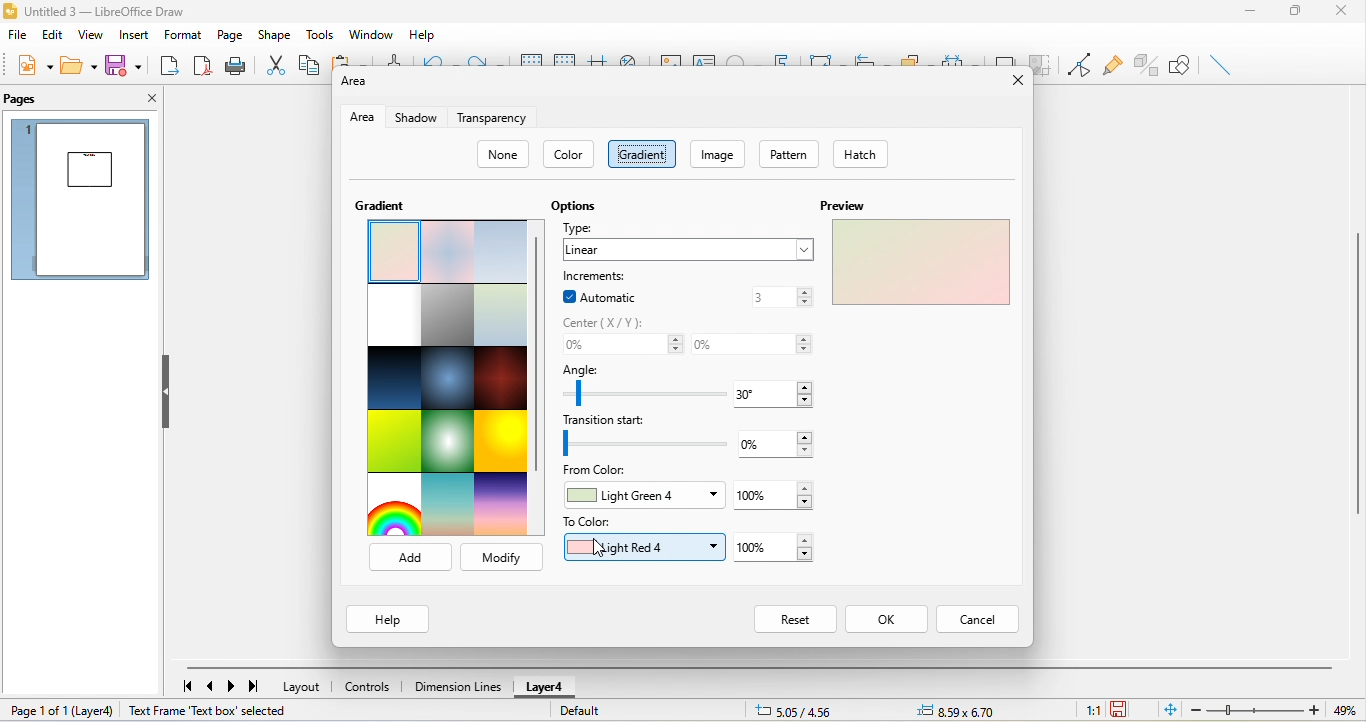 Image resolution: width=1366 pixels, height=722 pixels. I want to click on cancel, so click(977, 620).